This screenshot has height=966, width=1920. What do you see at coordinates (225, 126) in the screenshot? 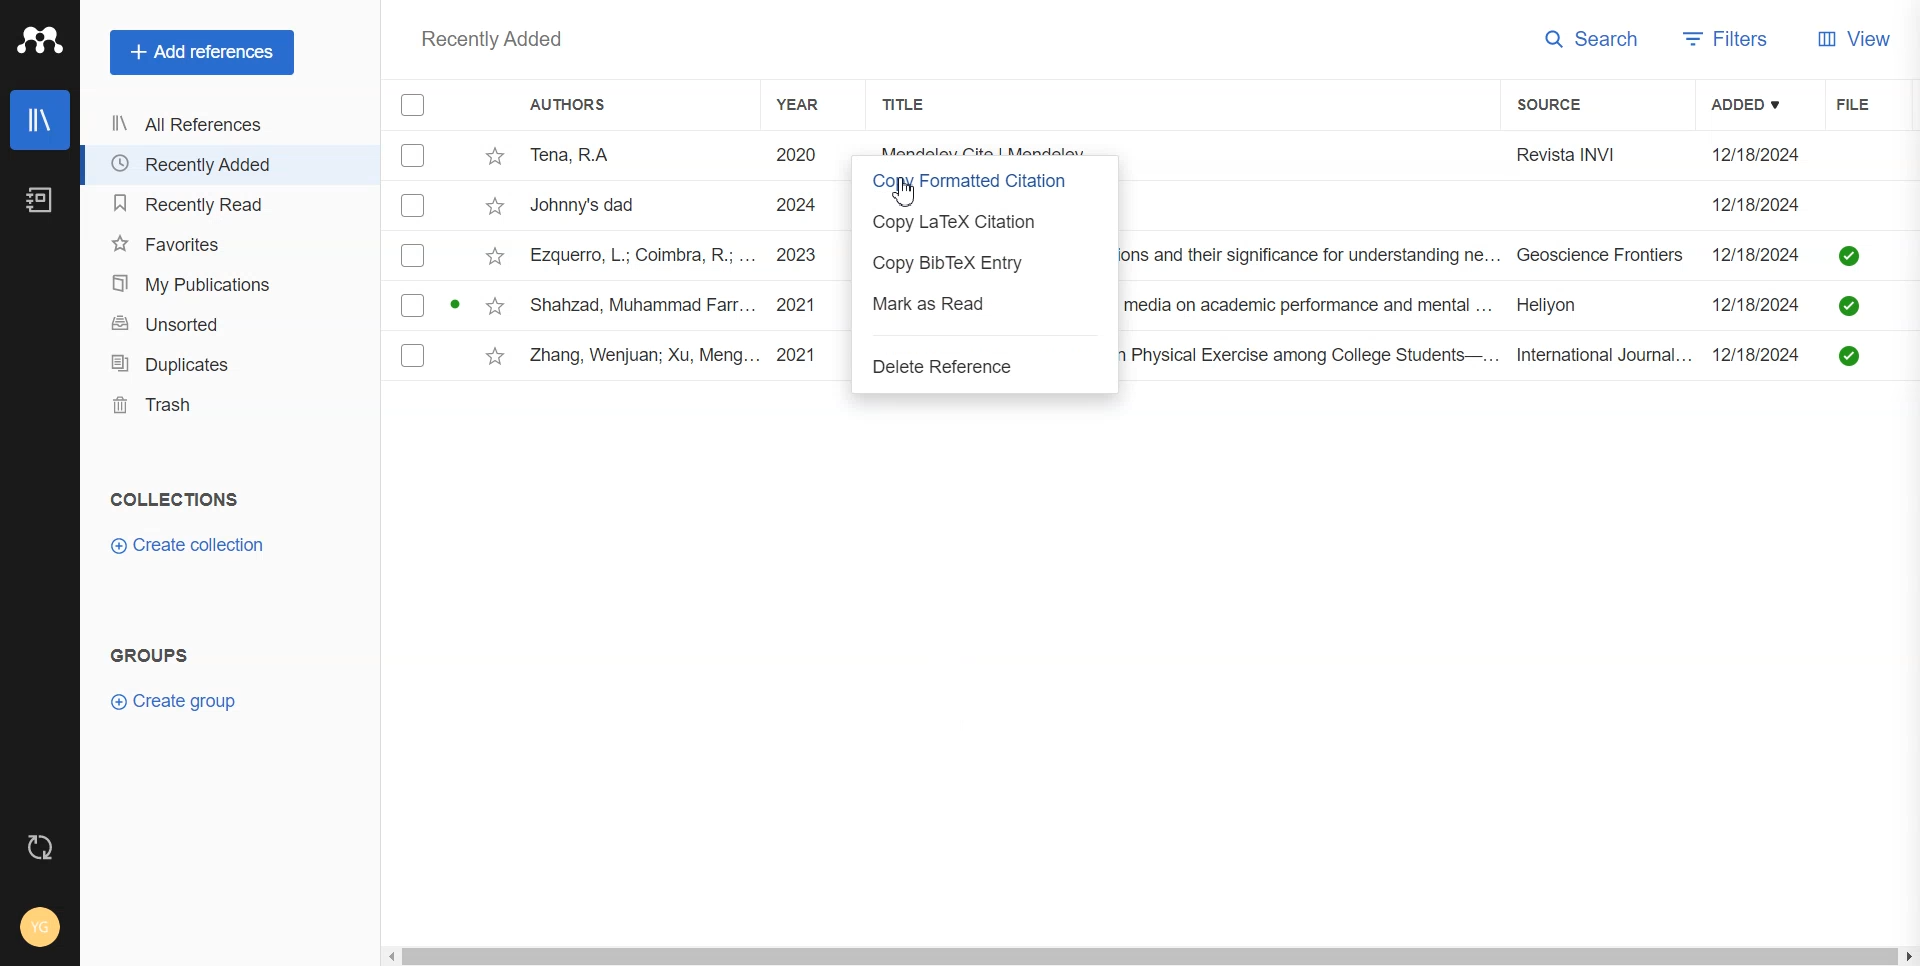
I see `All References` at bounding box center [225, 126].